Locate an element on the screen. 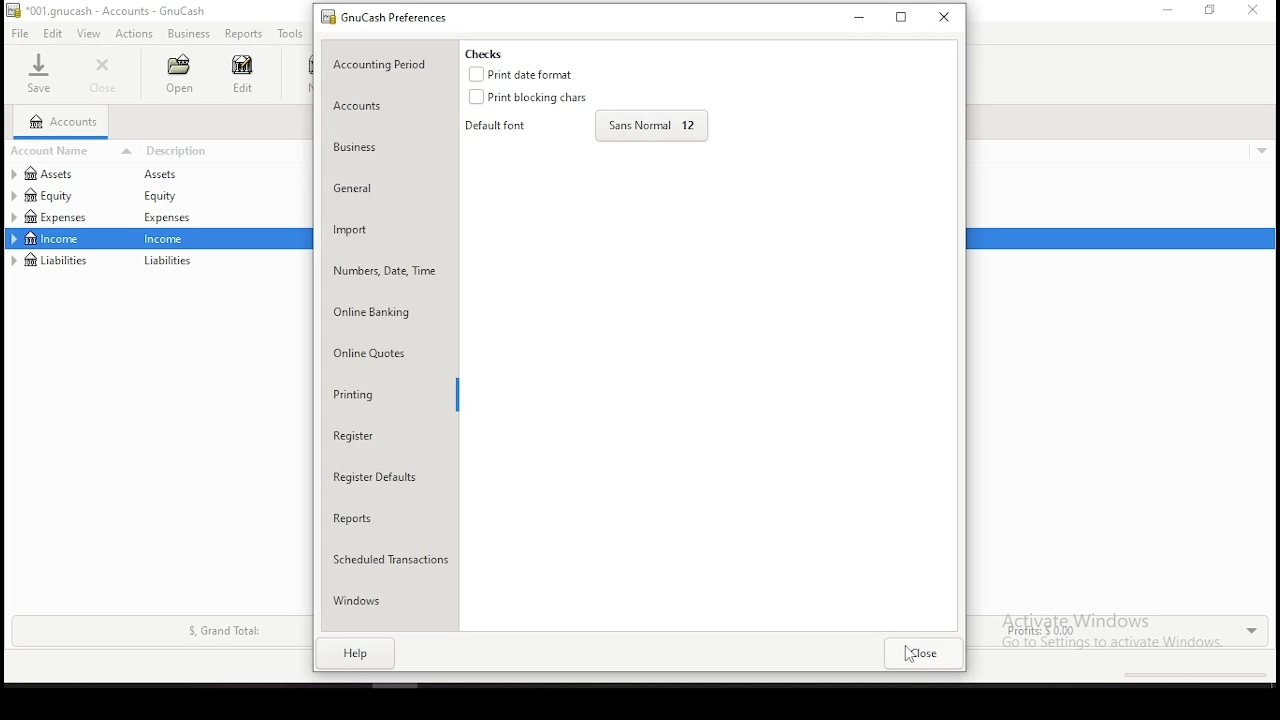  equity is located at coordinates (165, 196).